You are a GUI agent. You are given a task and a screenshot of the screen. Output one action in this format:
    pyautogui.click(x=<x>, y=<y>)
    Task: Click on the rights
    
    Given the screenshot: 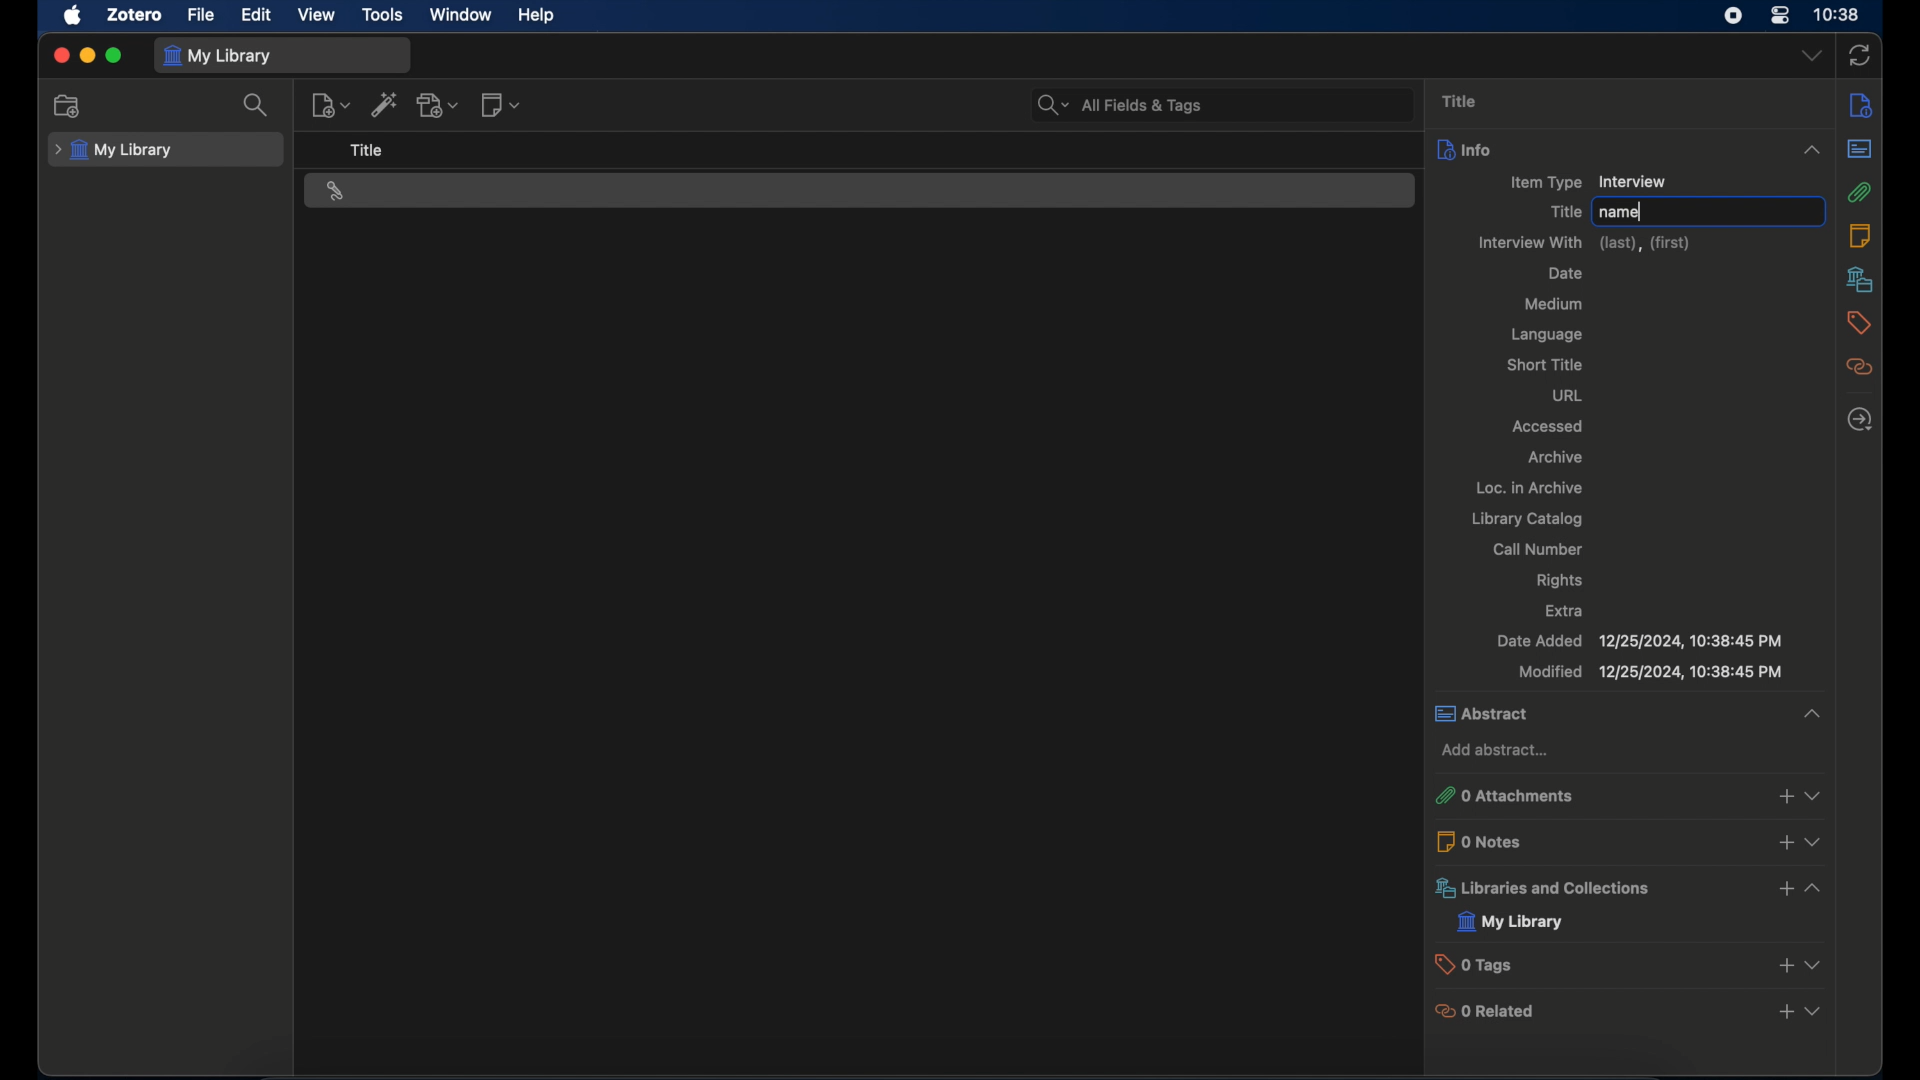 What is the action you would take?
    pyautogui.click(x=1562, y=581)
    